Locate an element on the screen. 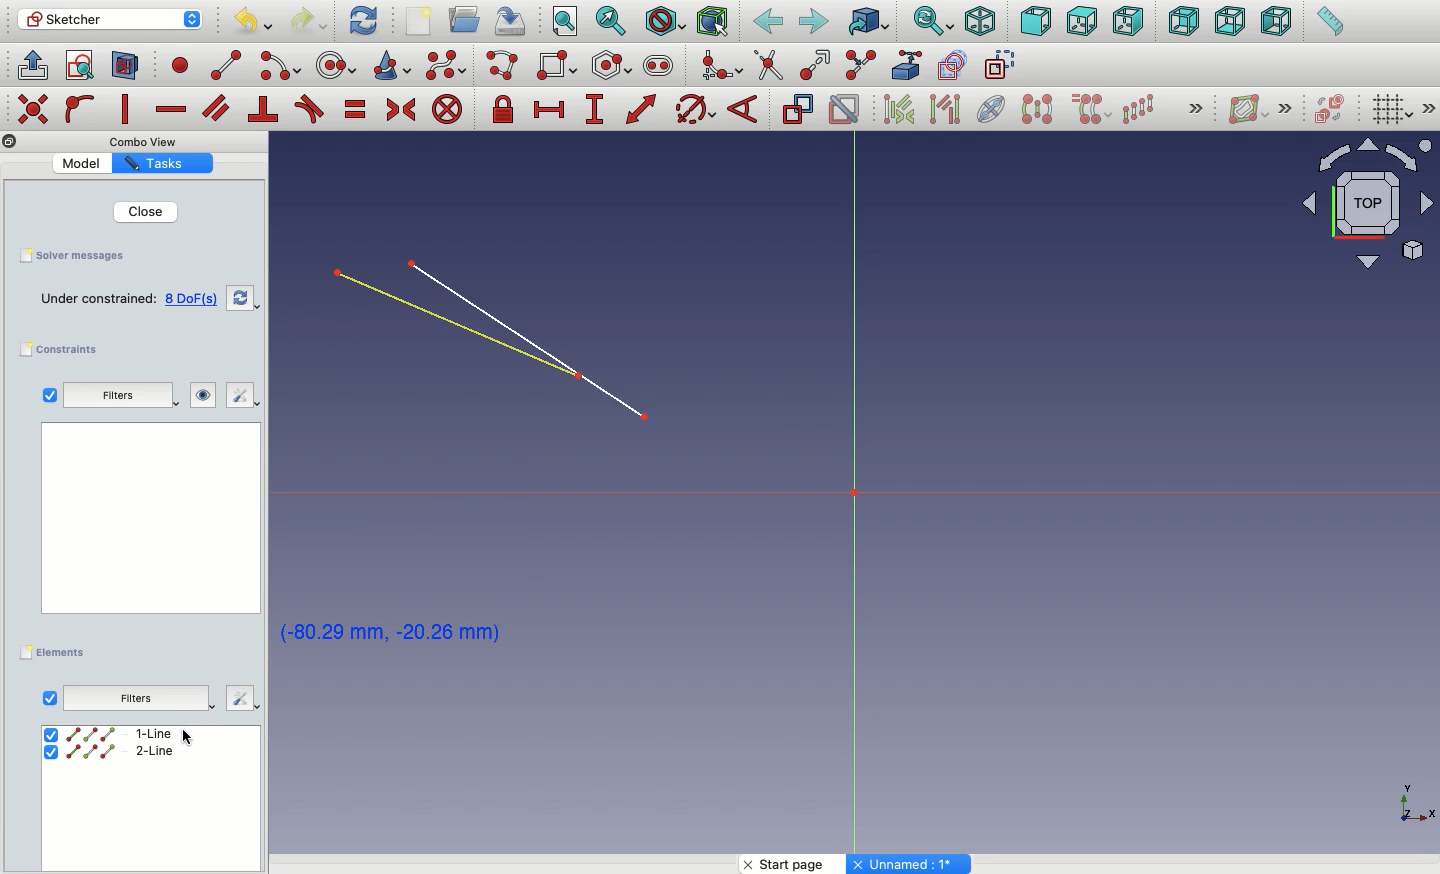 Image resolution: width=1440 pixels, height=874 pixels. Edit is located at coordinates (241, 396).